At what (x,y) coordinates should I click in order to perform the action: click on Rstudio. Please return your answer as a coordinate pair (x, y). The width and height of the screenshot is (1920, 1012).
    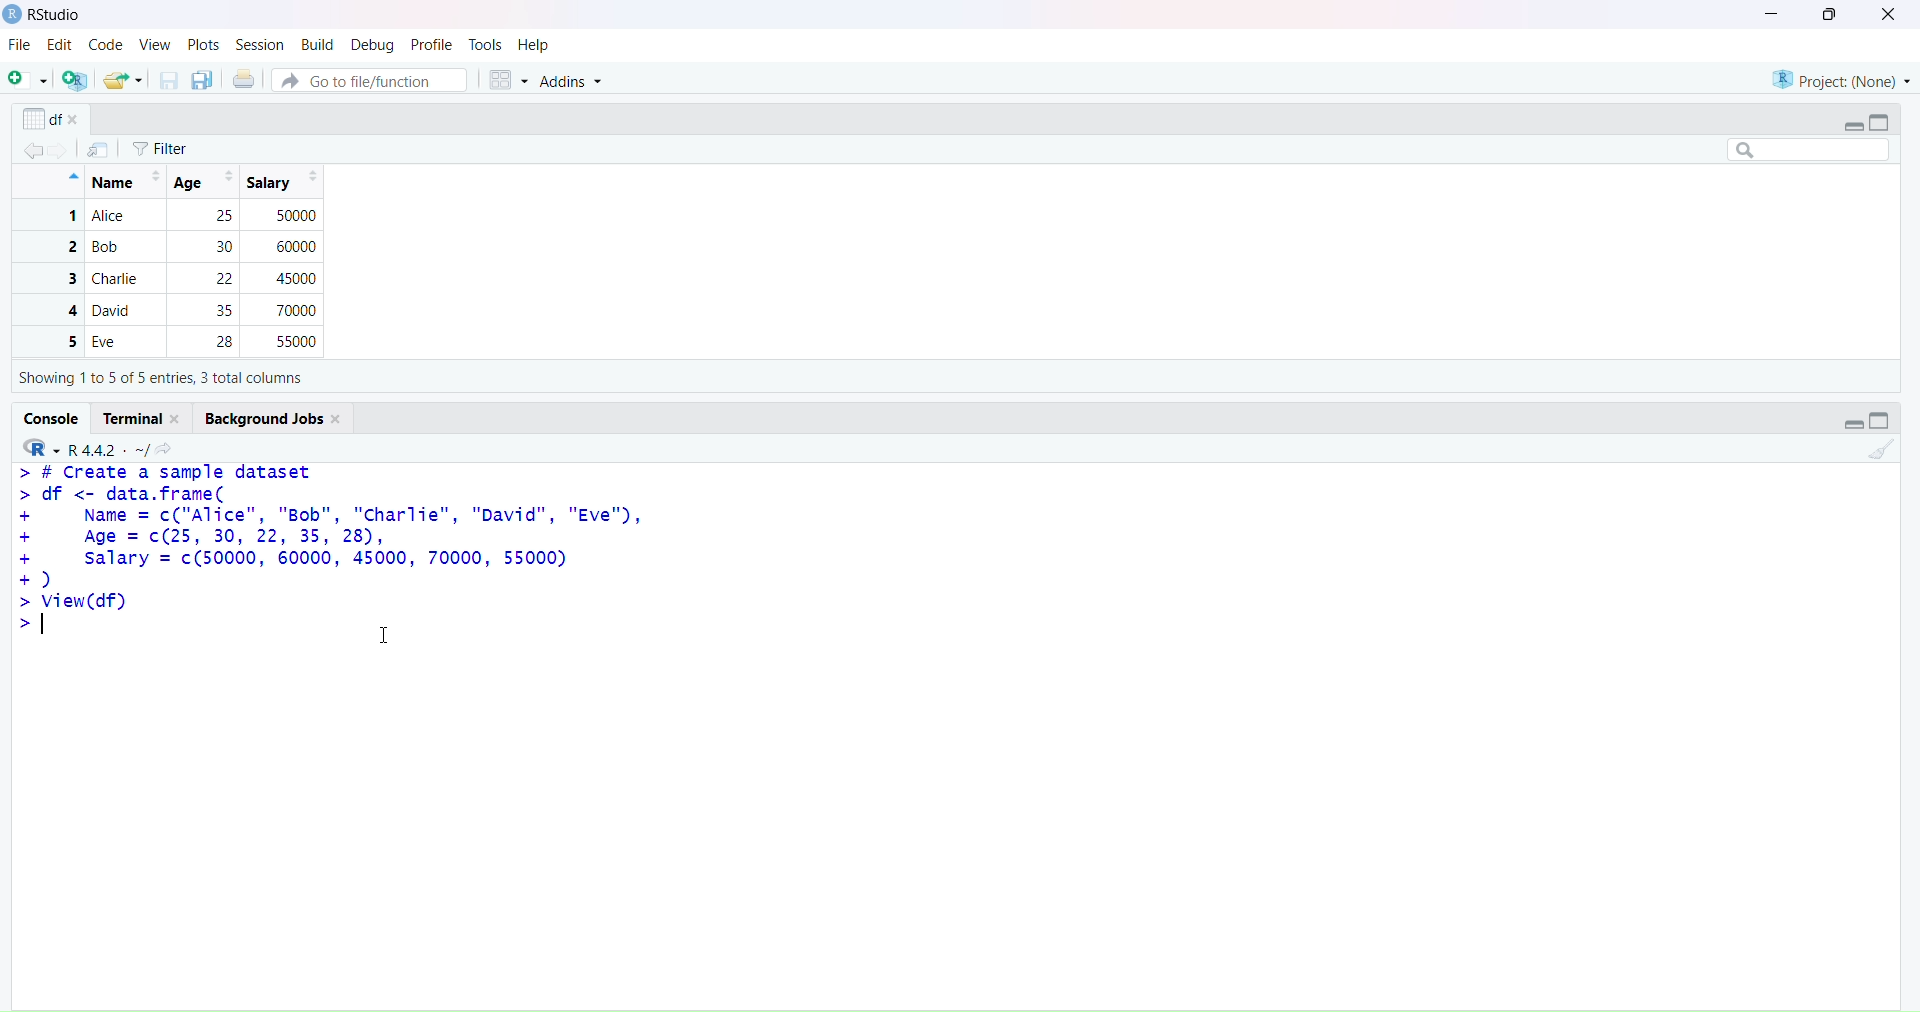
    Looking at the image, I should click on (46, 15).